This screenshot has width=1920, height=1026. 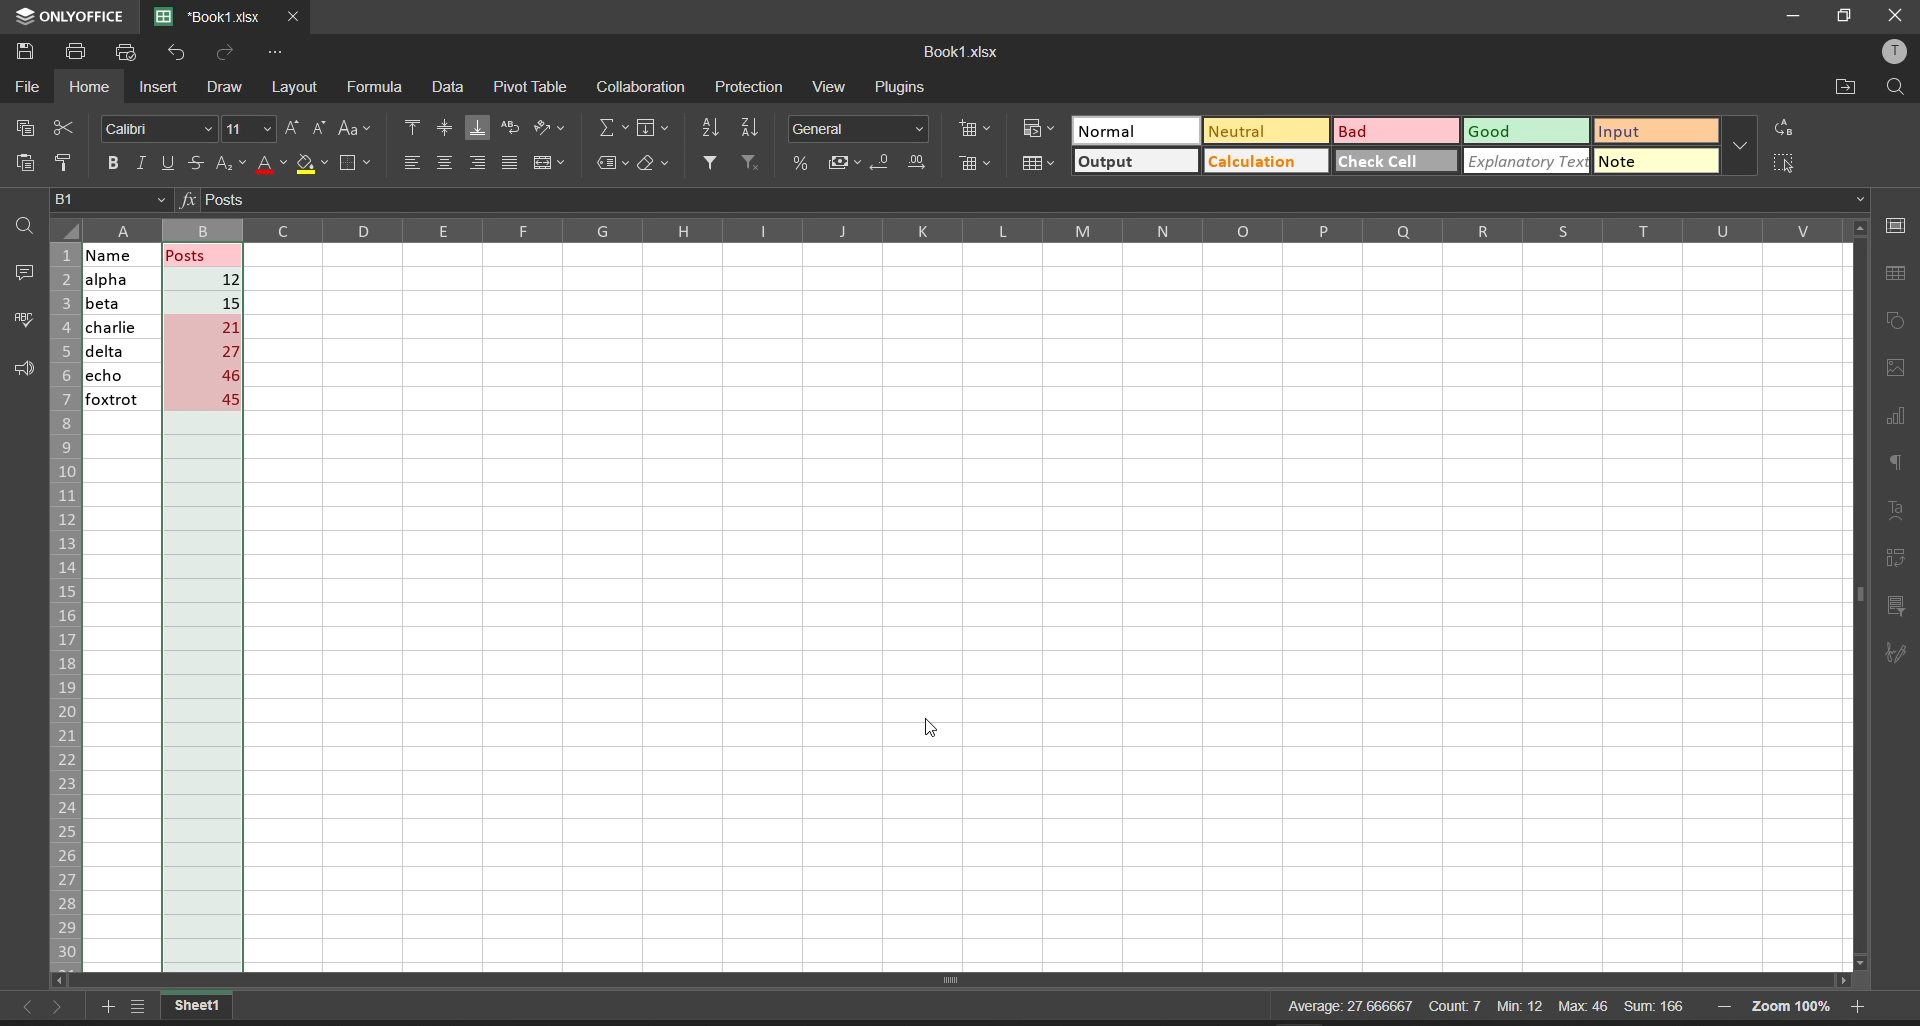 What do you see at coordinates (78, 53) in the screenshot?
I see `print` at bounding box center [78, 53].